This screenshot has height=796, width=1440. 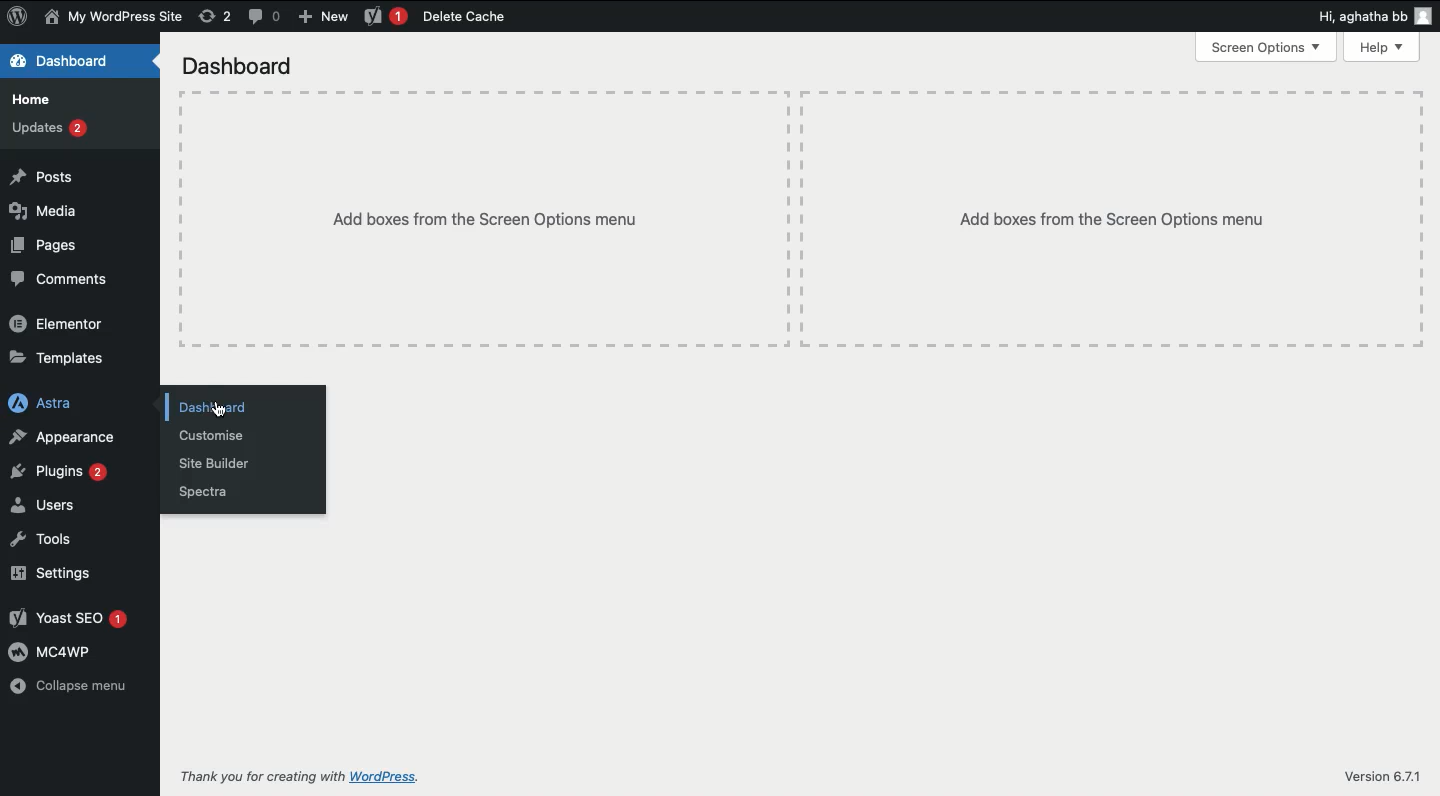 What do you see at coordinates (215, 17) in the screenshot?
I see `Revision` at bounding box center [215, 17].